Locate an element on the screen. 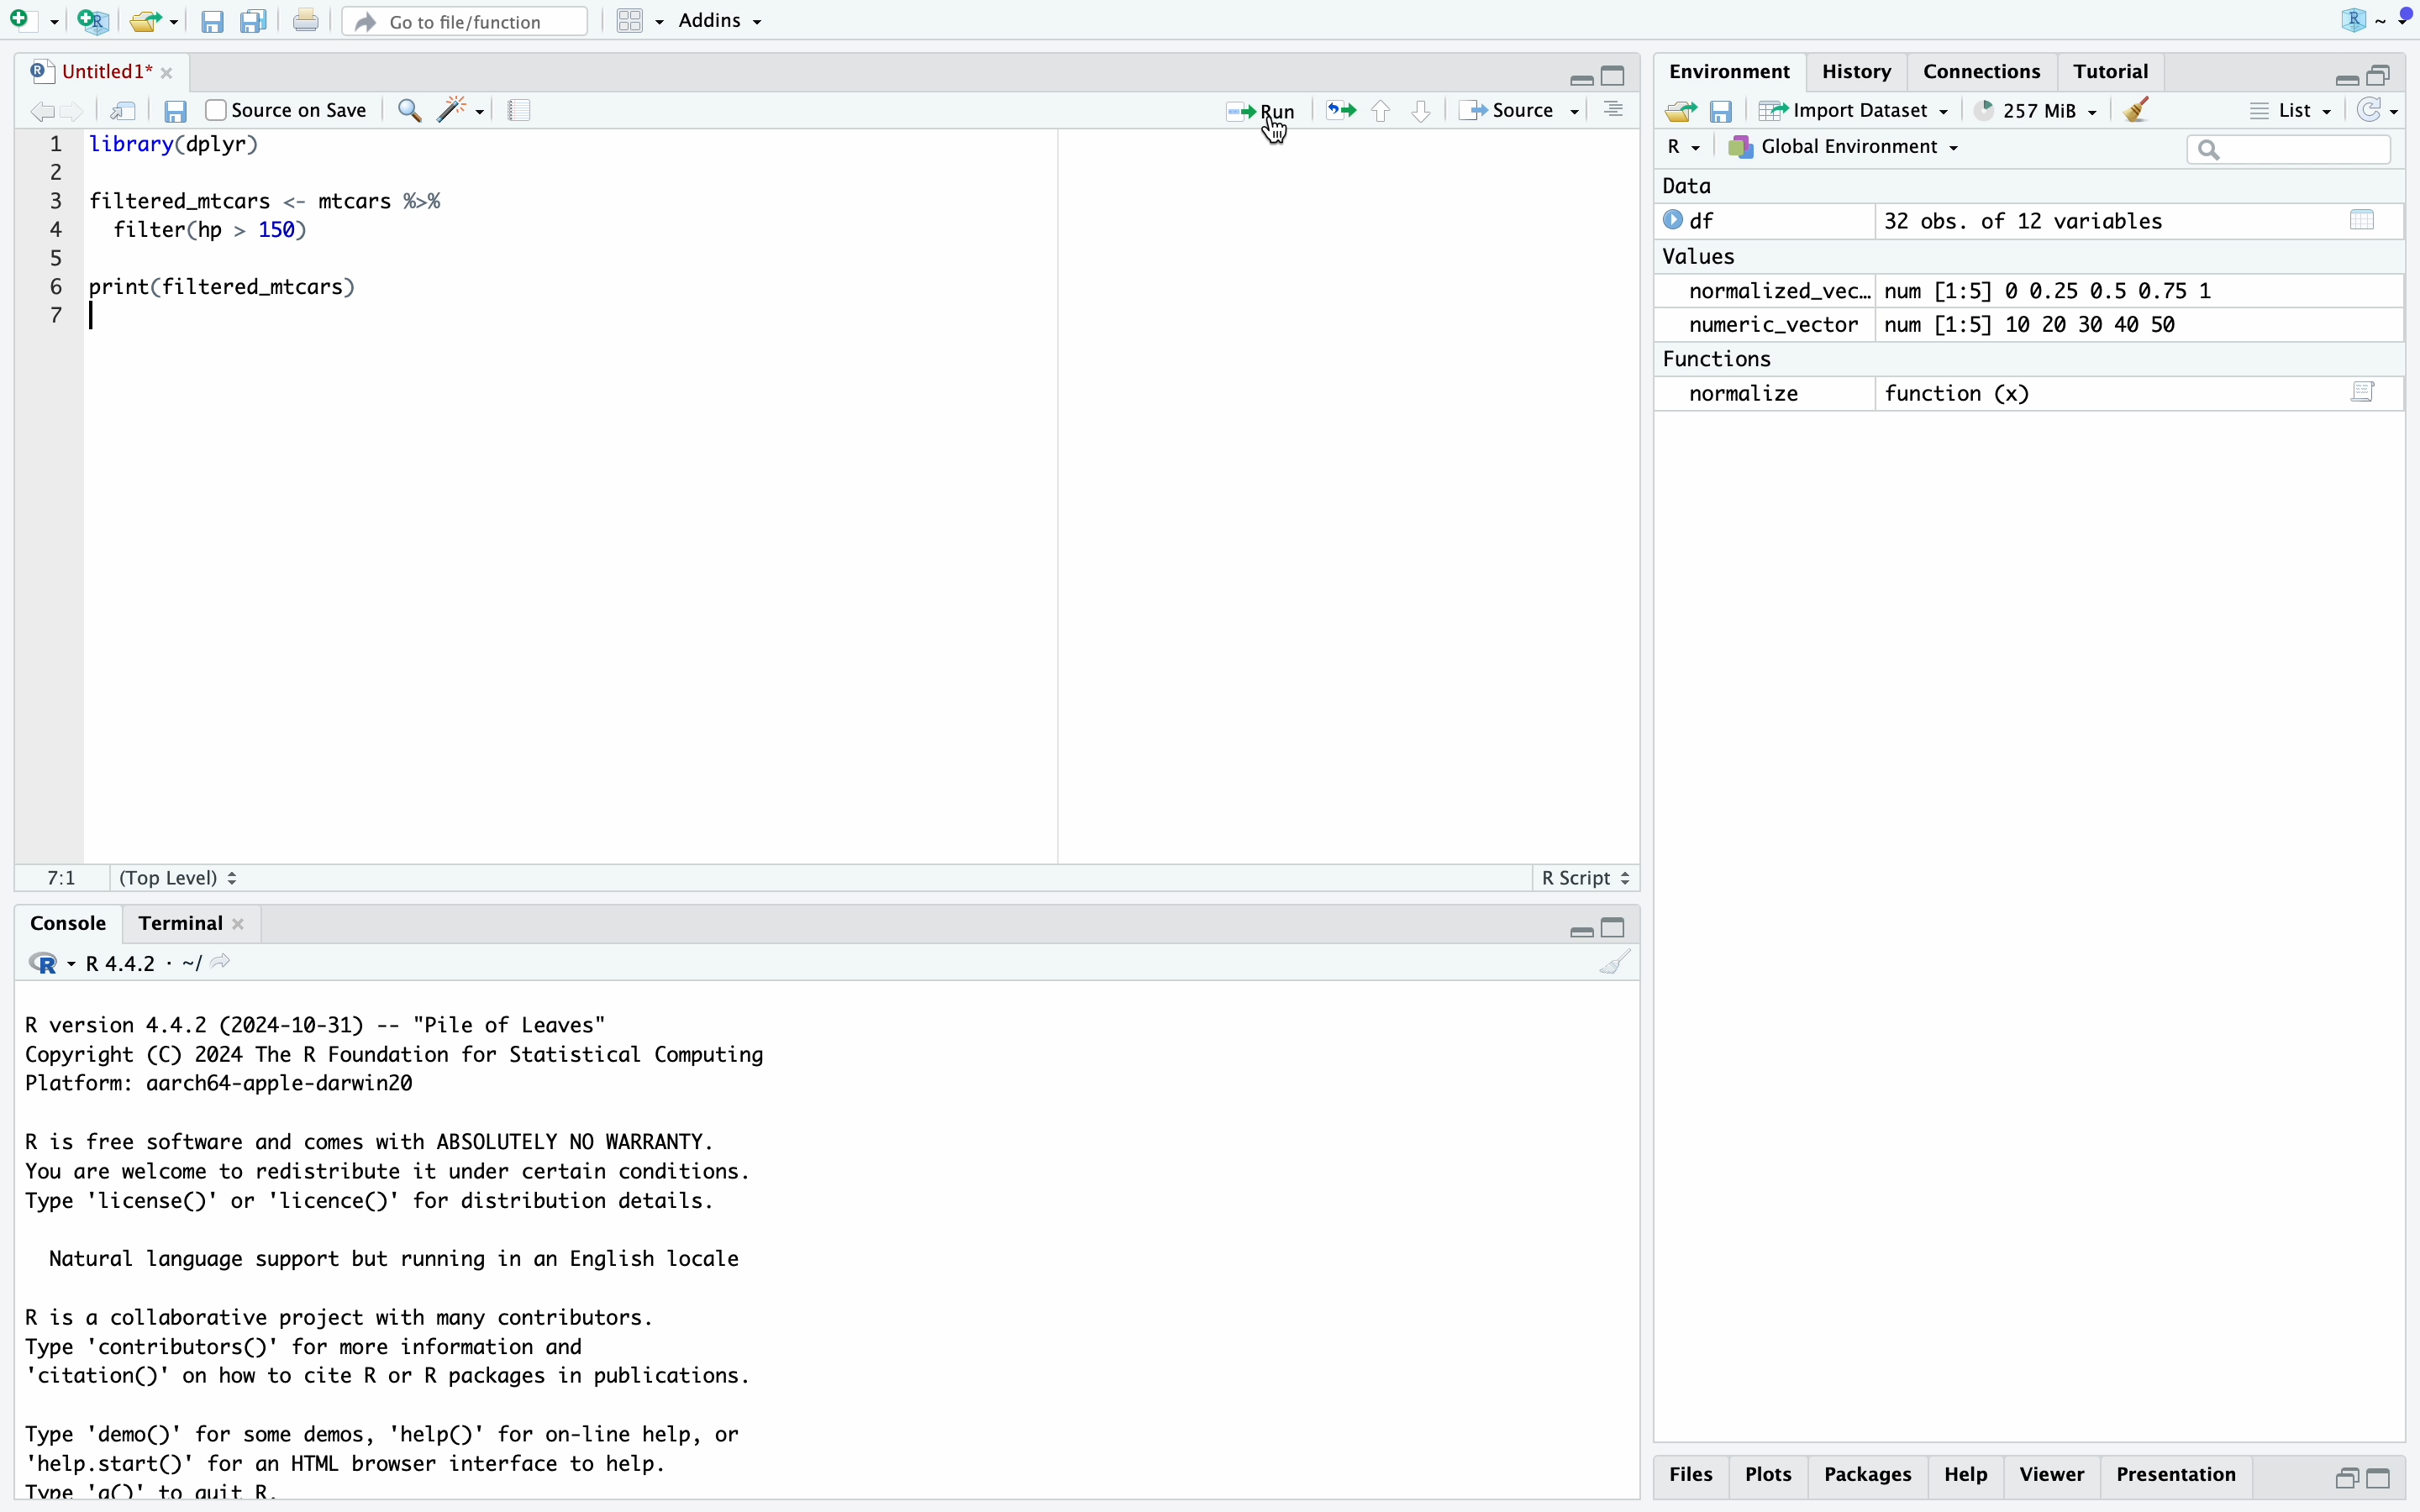 This screenshot has width=2420, height=1512. Files is located at coordinates (1689, 1474).